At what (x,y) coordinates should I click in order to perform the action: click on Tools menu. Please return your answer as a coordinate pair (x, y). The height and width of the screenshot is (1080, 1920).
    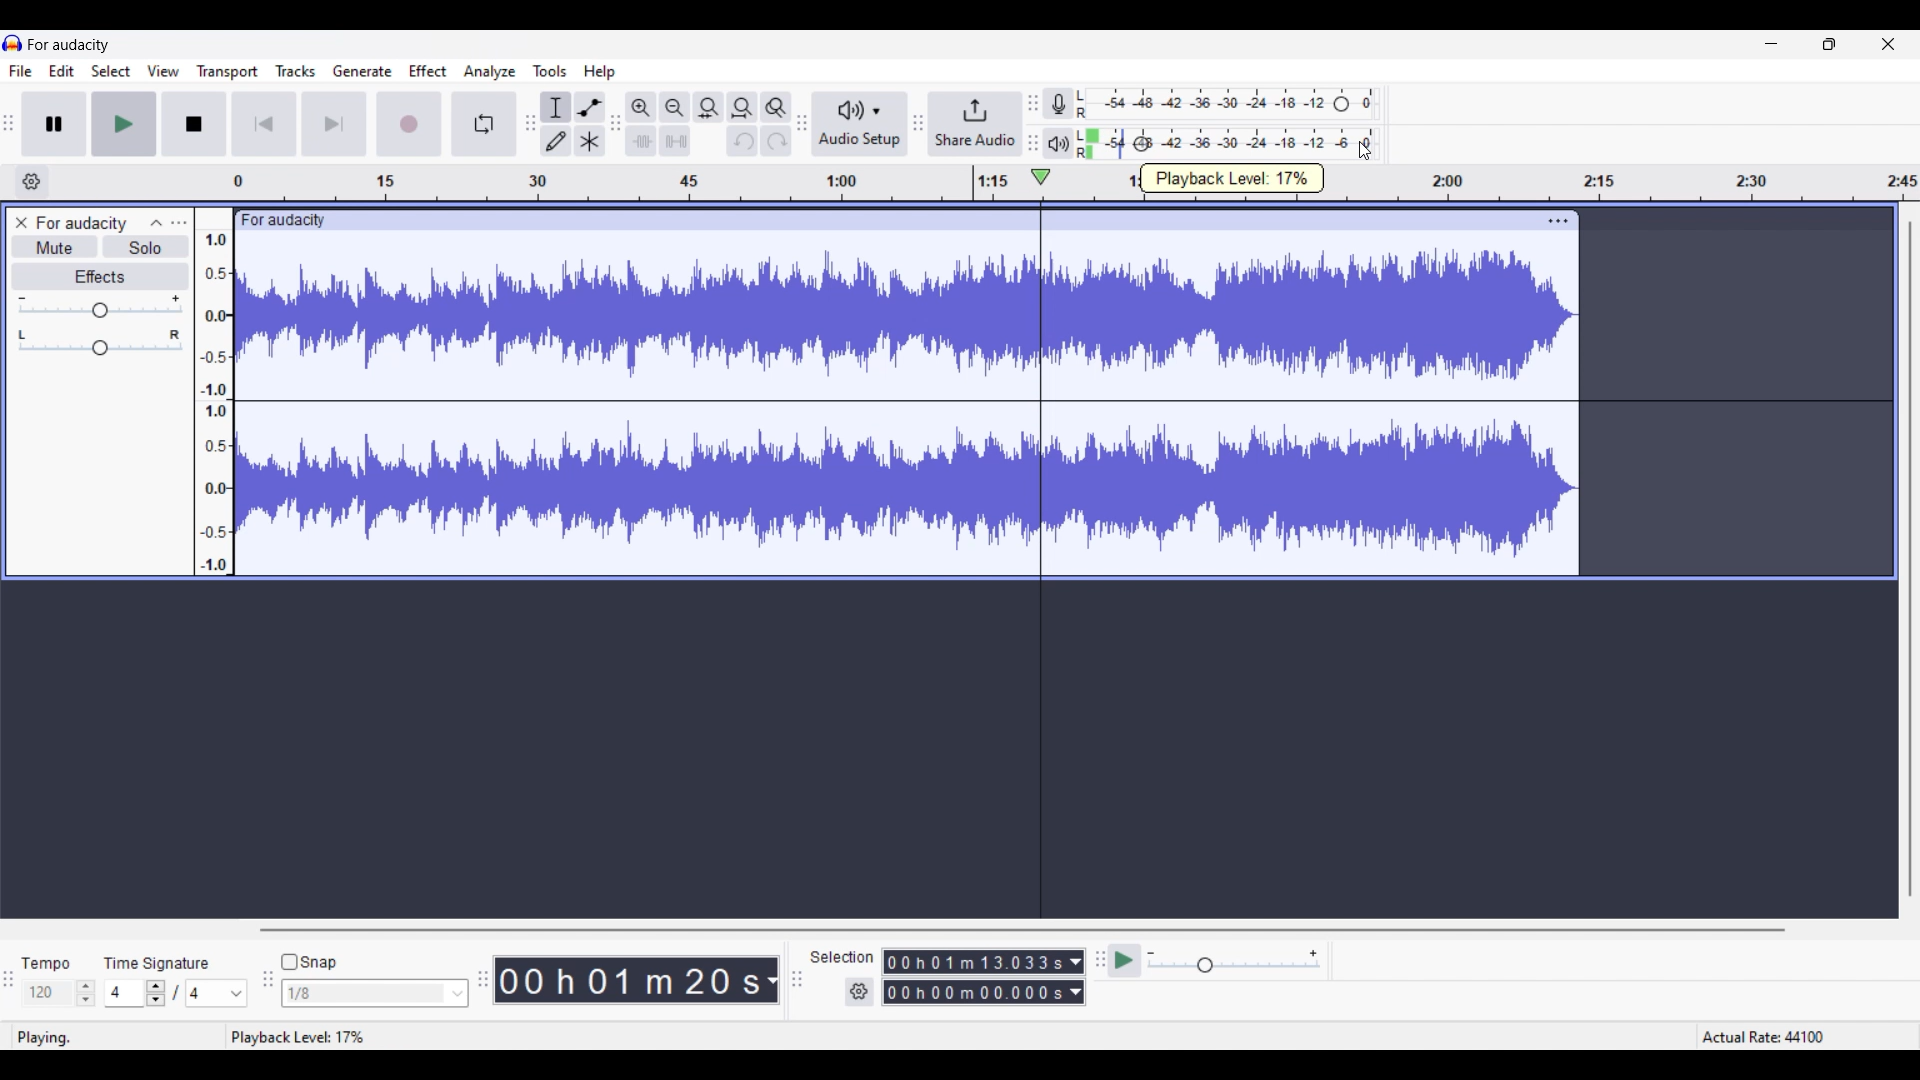
    Looking at the image, I should click on (550, 71).